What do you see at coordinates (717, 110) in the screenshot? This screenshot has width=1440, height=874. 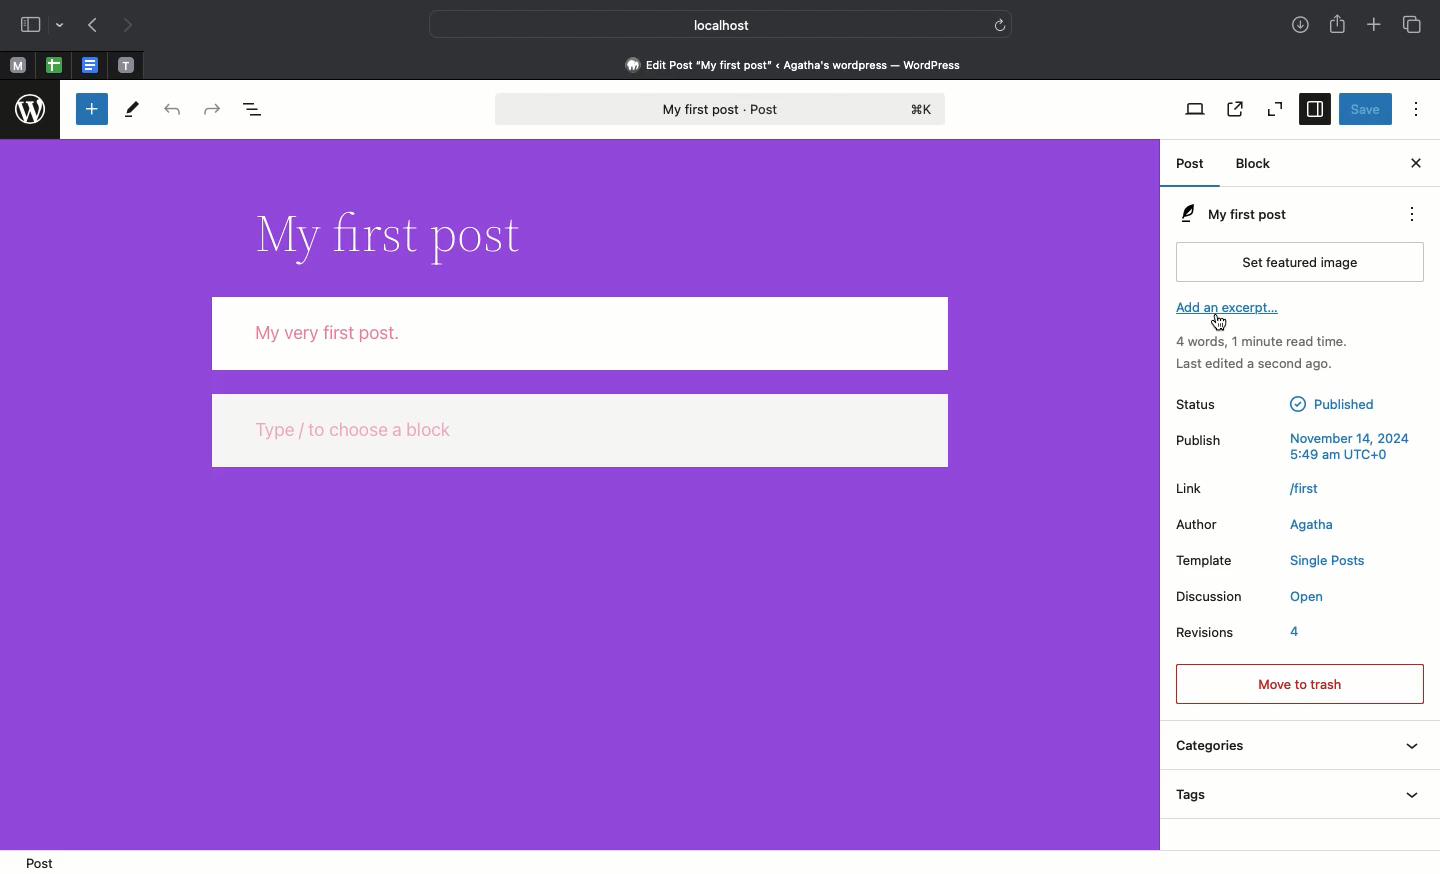 I see `My first post` at bounding box center [717, 110].